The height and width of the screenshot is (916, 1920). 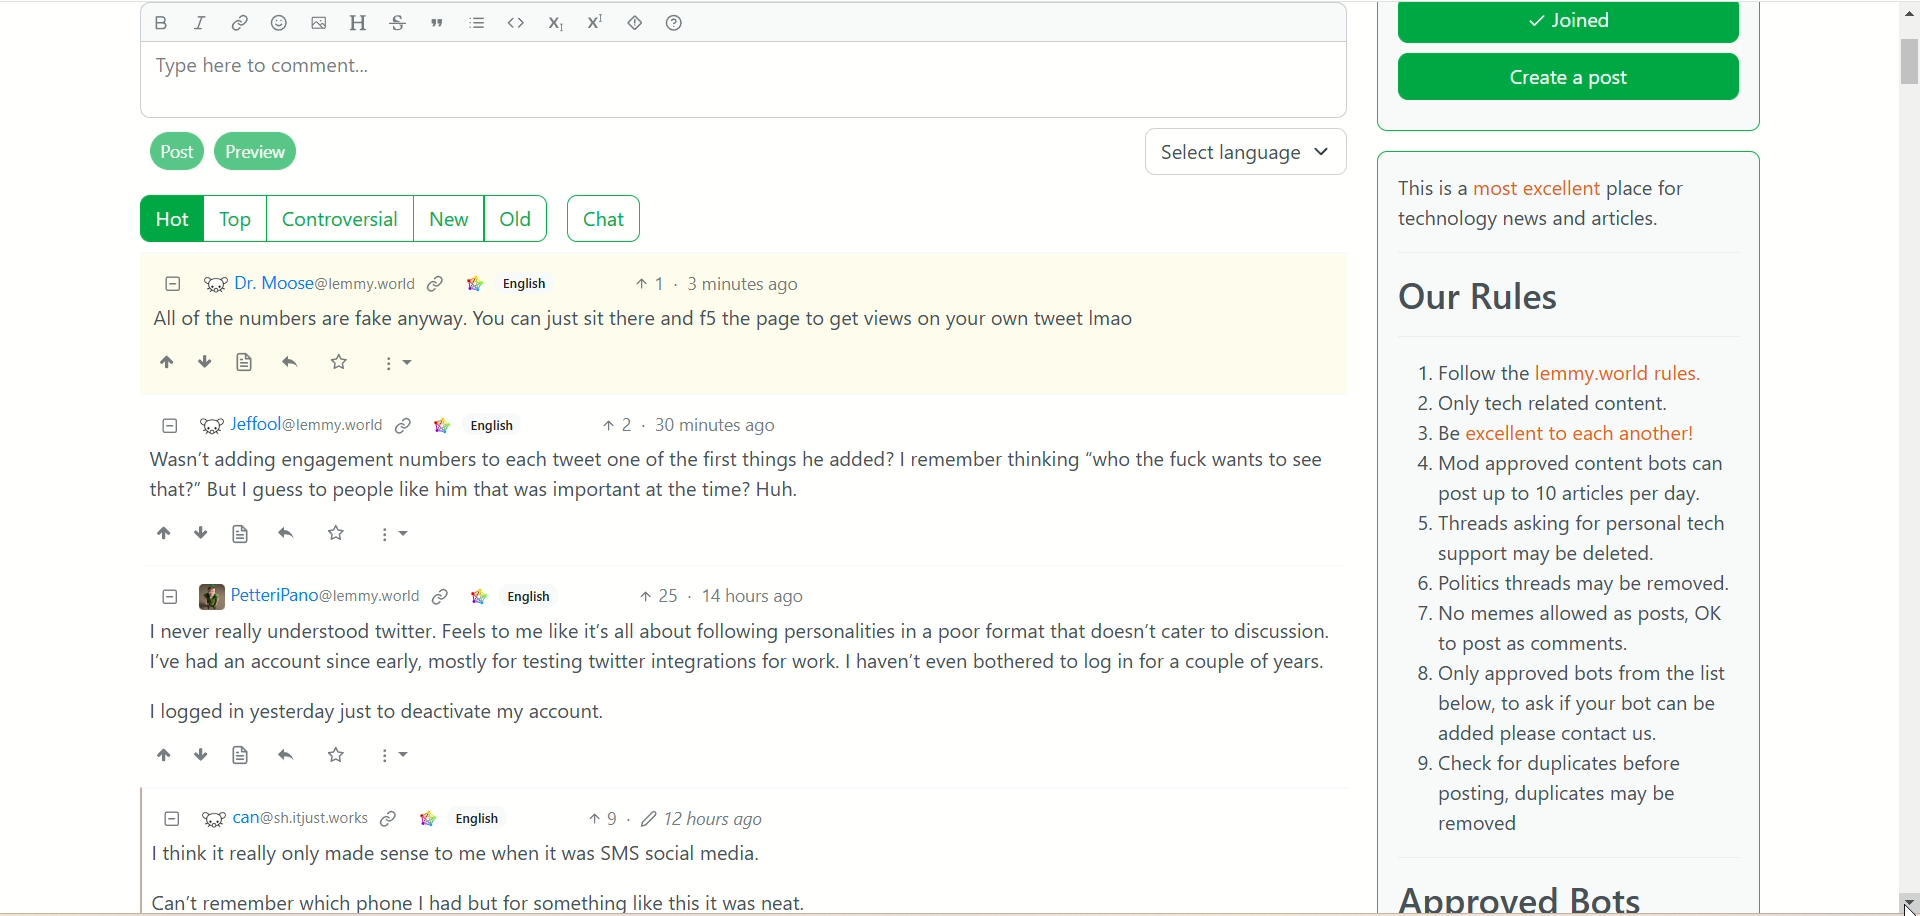 I want to click on top, so click(x=238, y=219).